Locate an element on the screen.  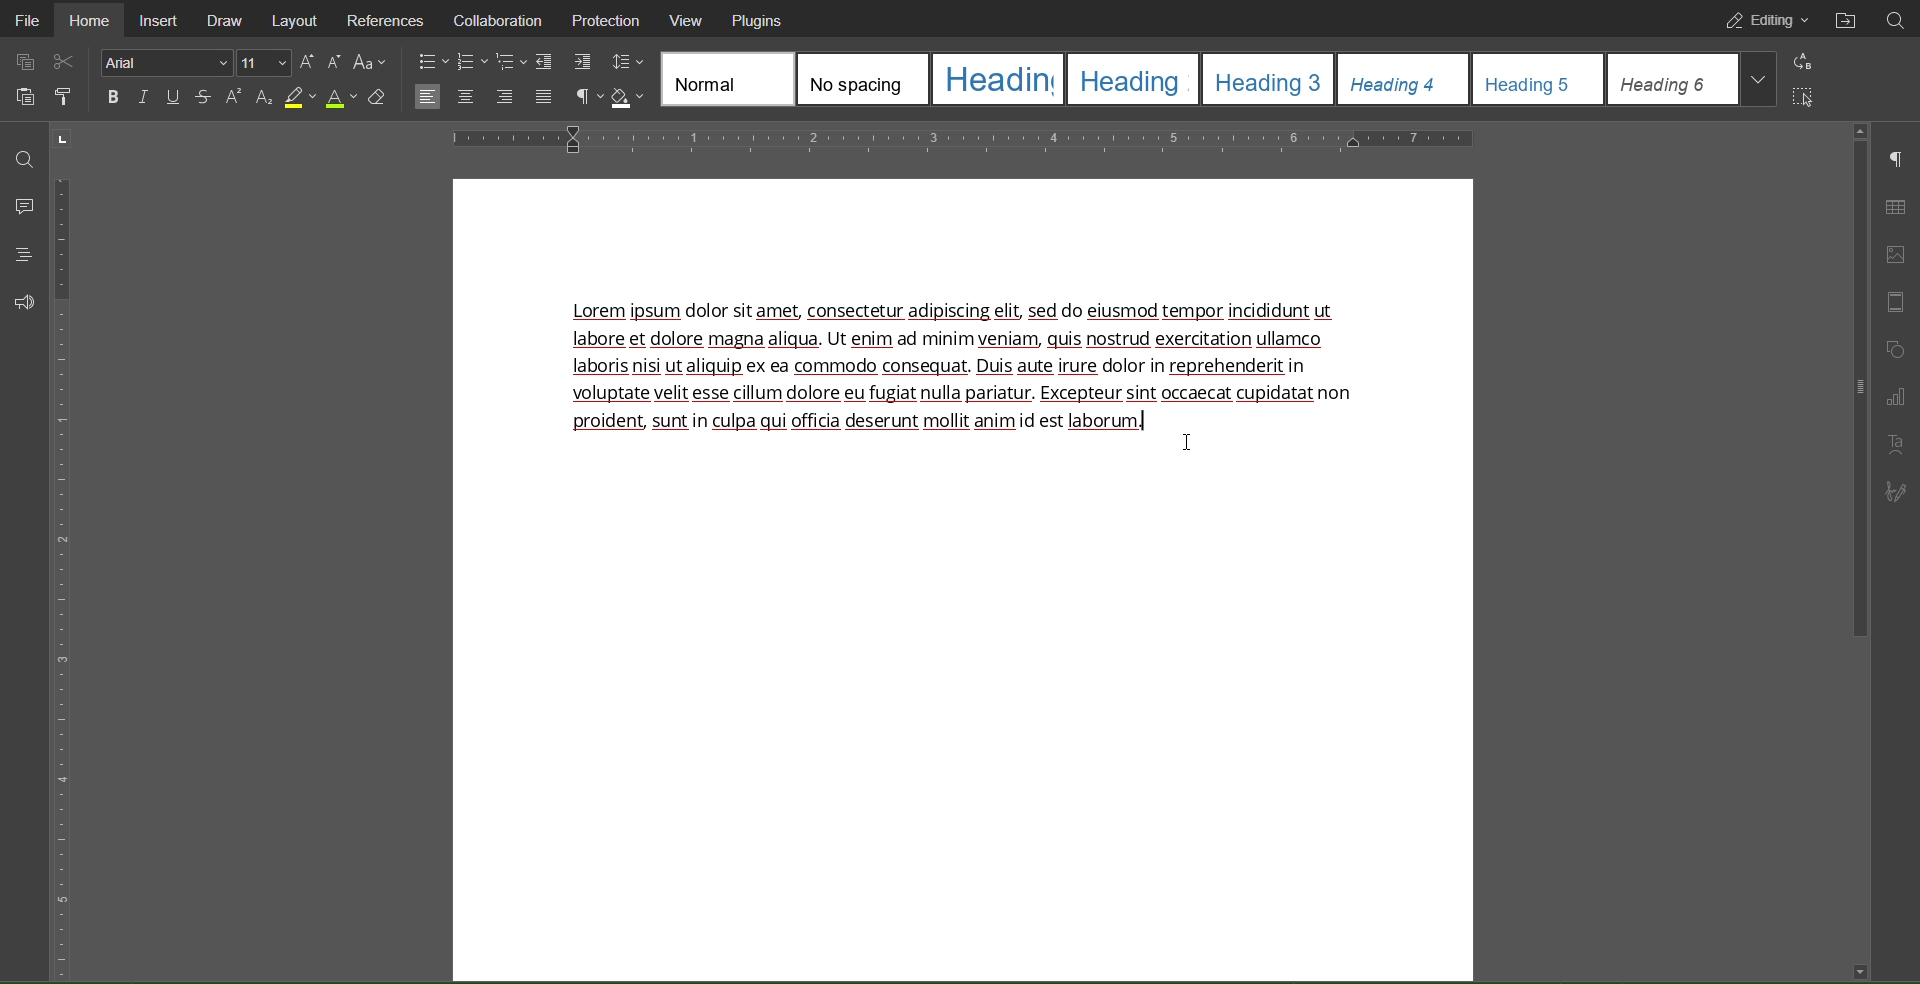
Header Footer is located at coordinates (1897, 304).